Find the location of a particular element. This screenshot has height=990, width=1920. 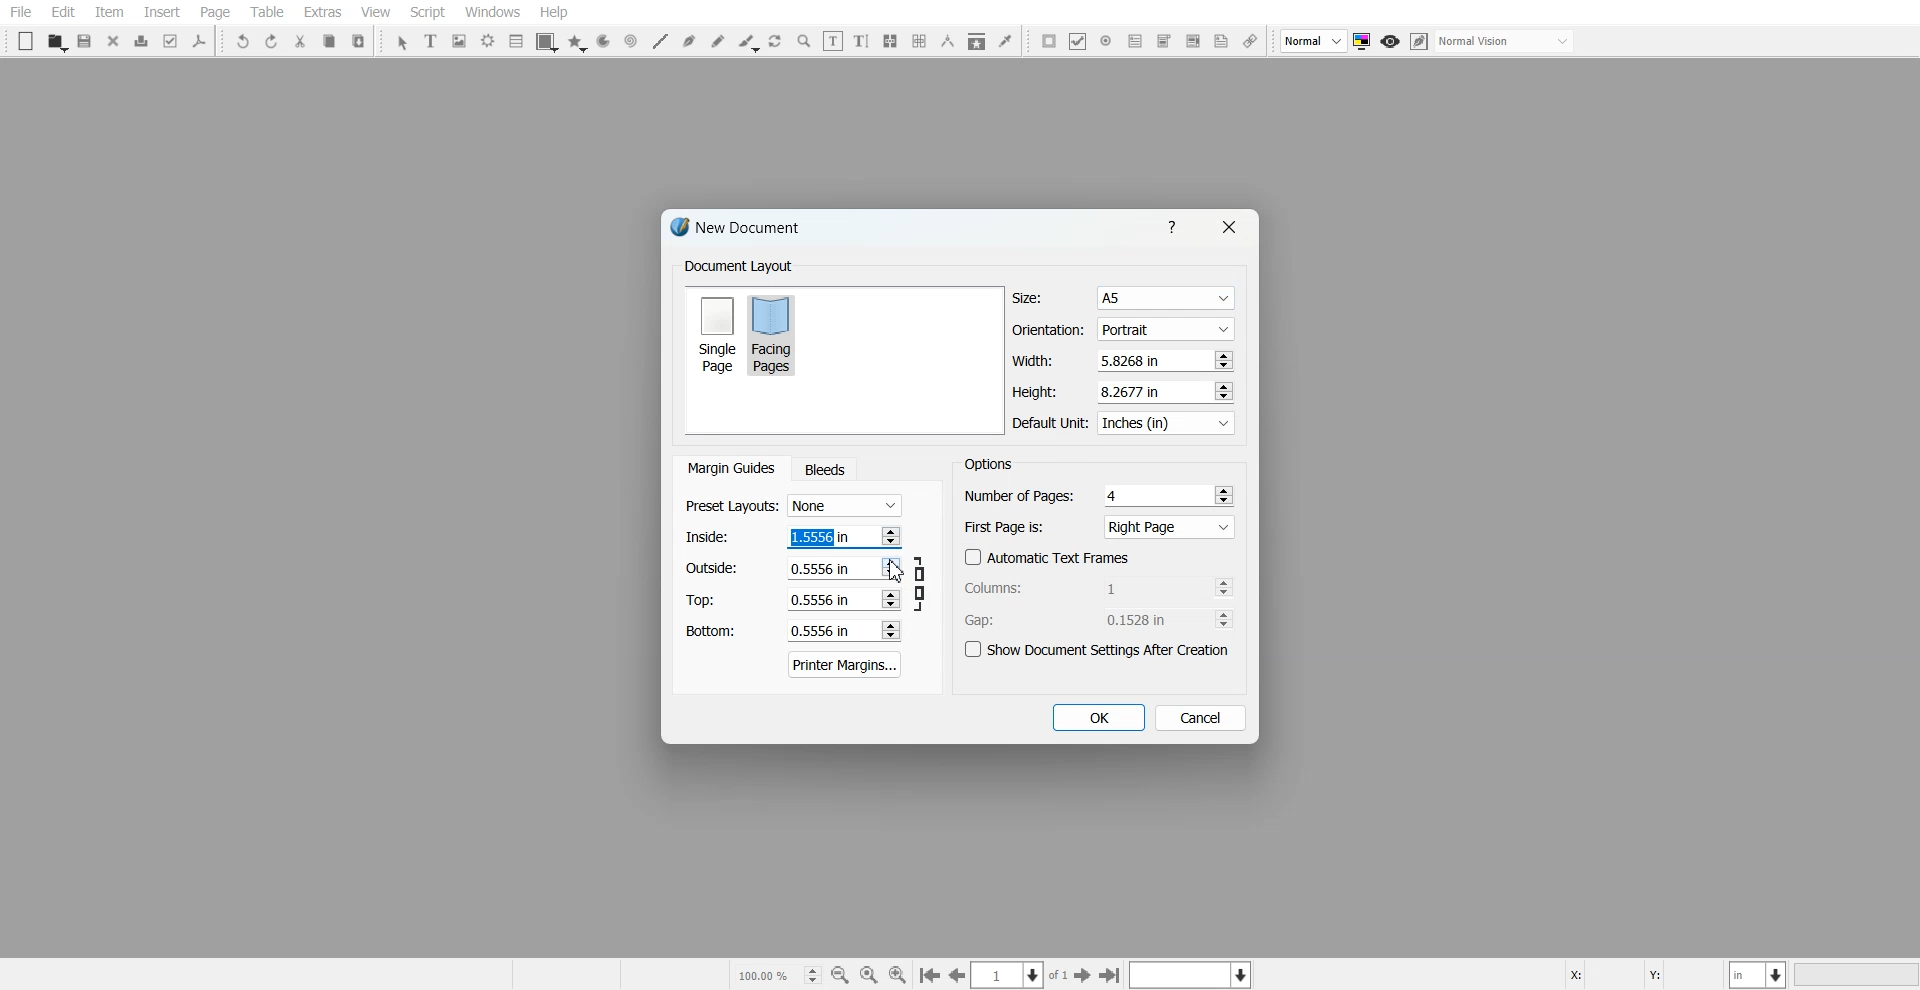

PDF Check Box is located at coordinates (1078, 41).